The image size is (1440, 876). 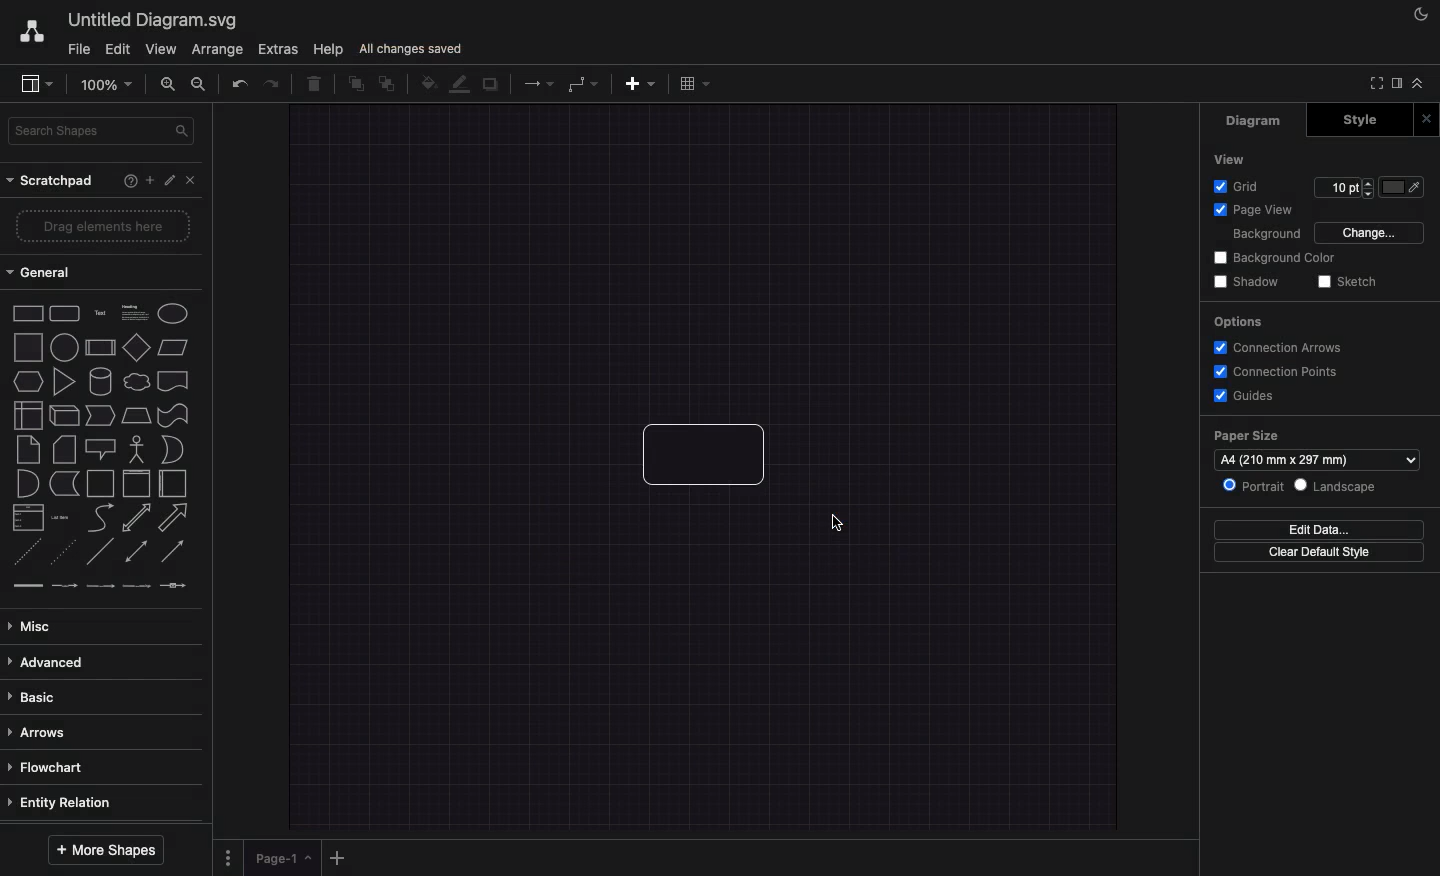 I want to click on Collapse, so click(x=1418, y=84).